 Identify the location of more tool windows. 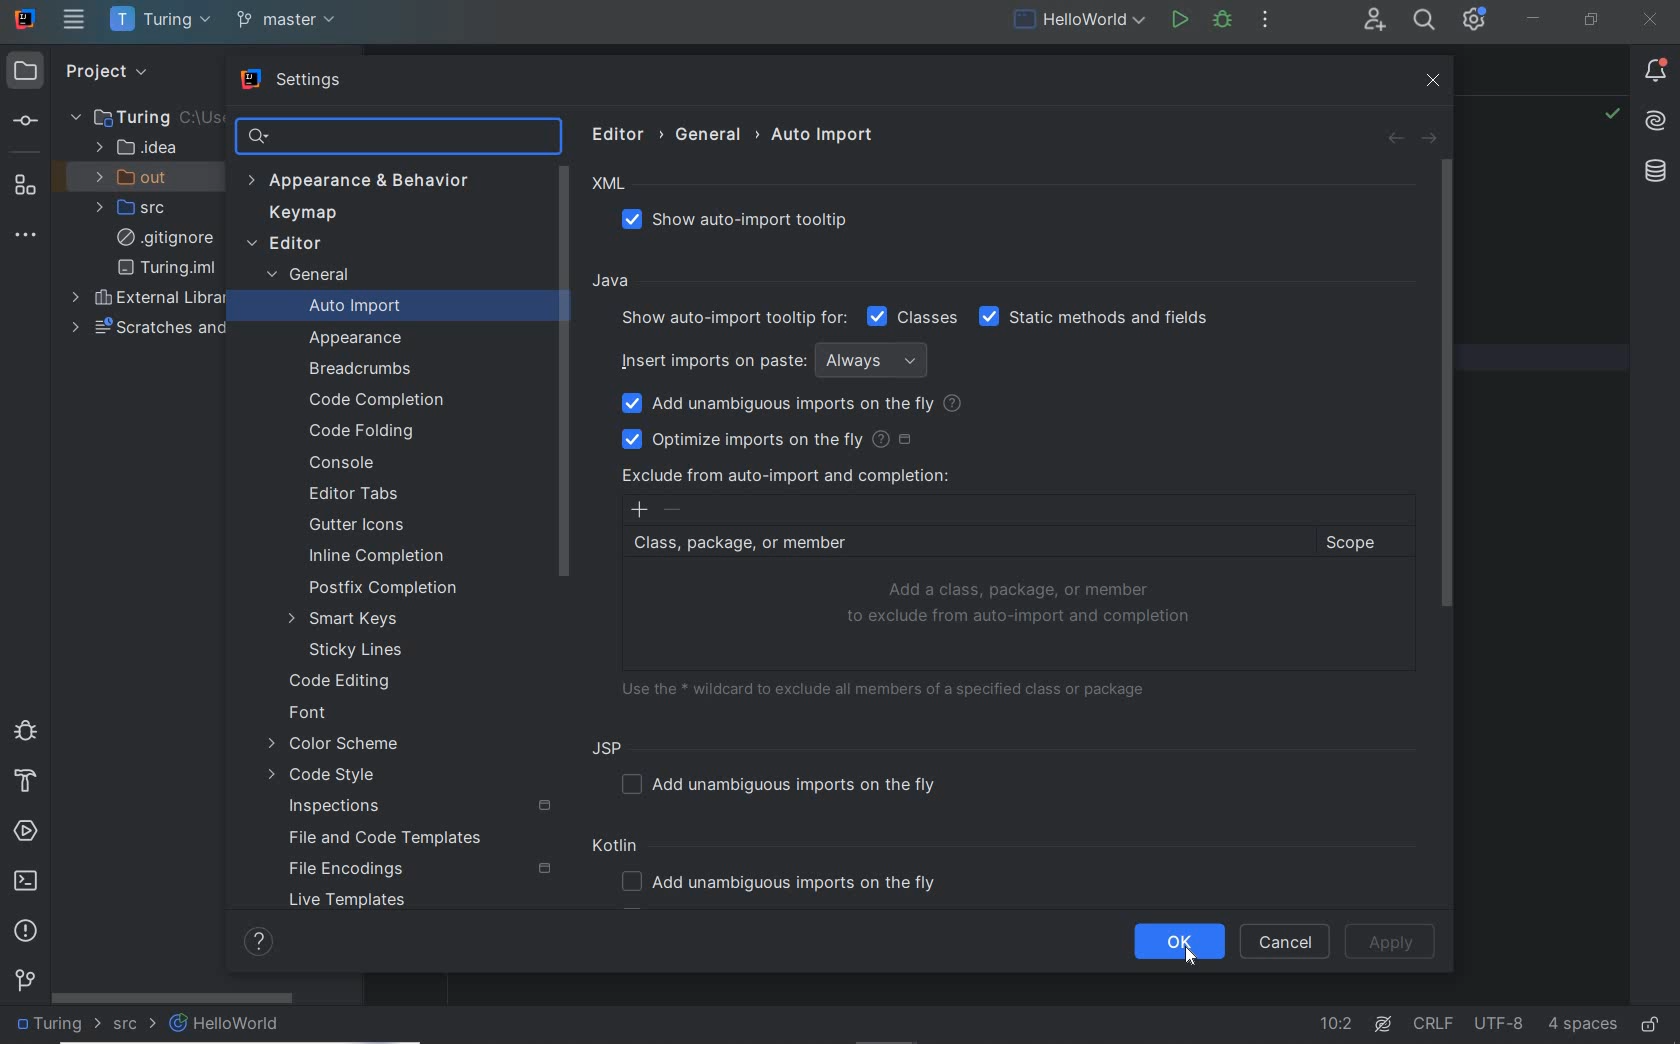
(27, 236).